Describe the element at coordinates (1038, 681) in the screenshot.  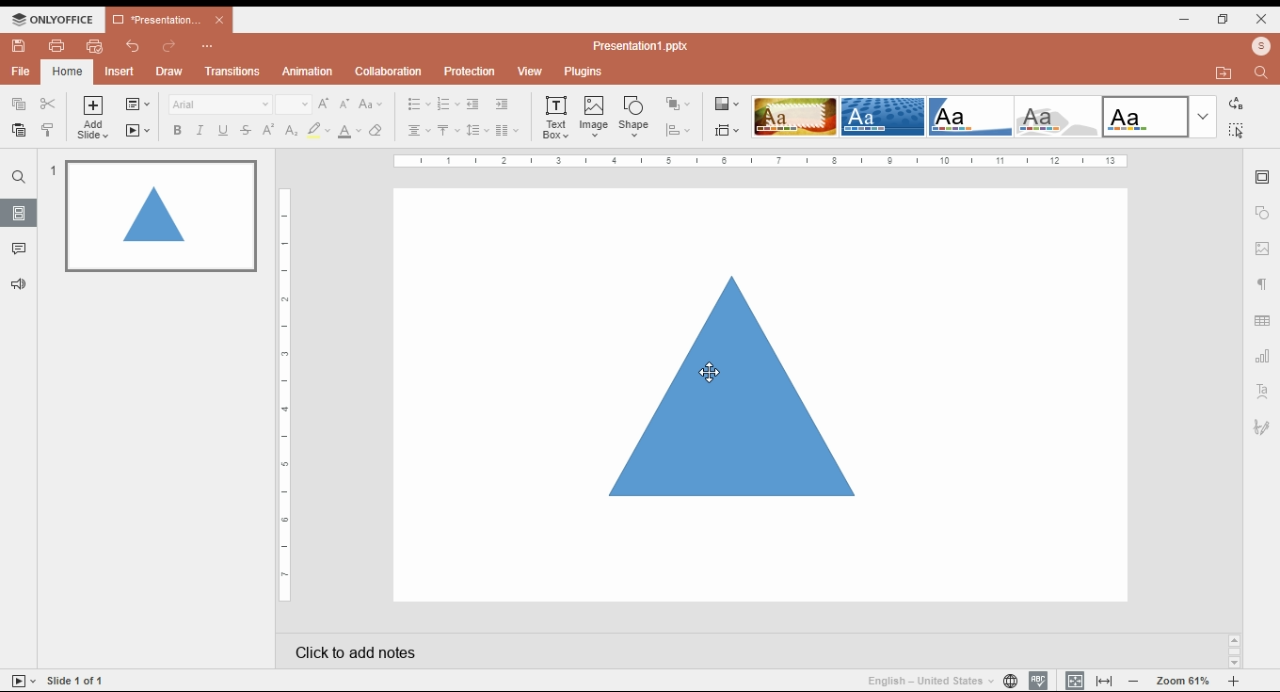
I see `spell check` at that location.